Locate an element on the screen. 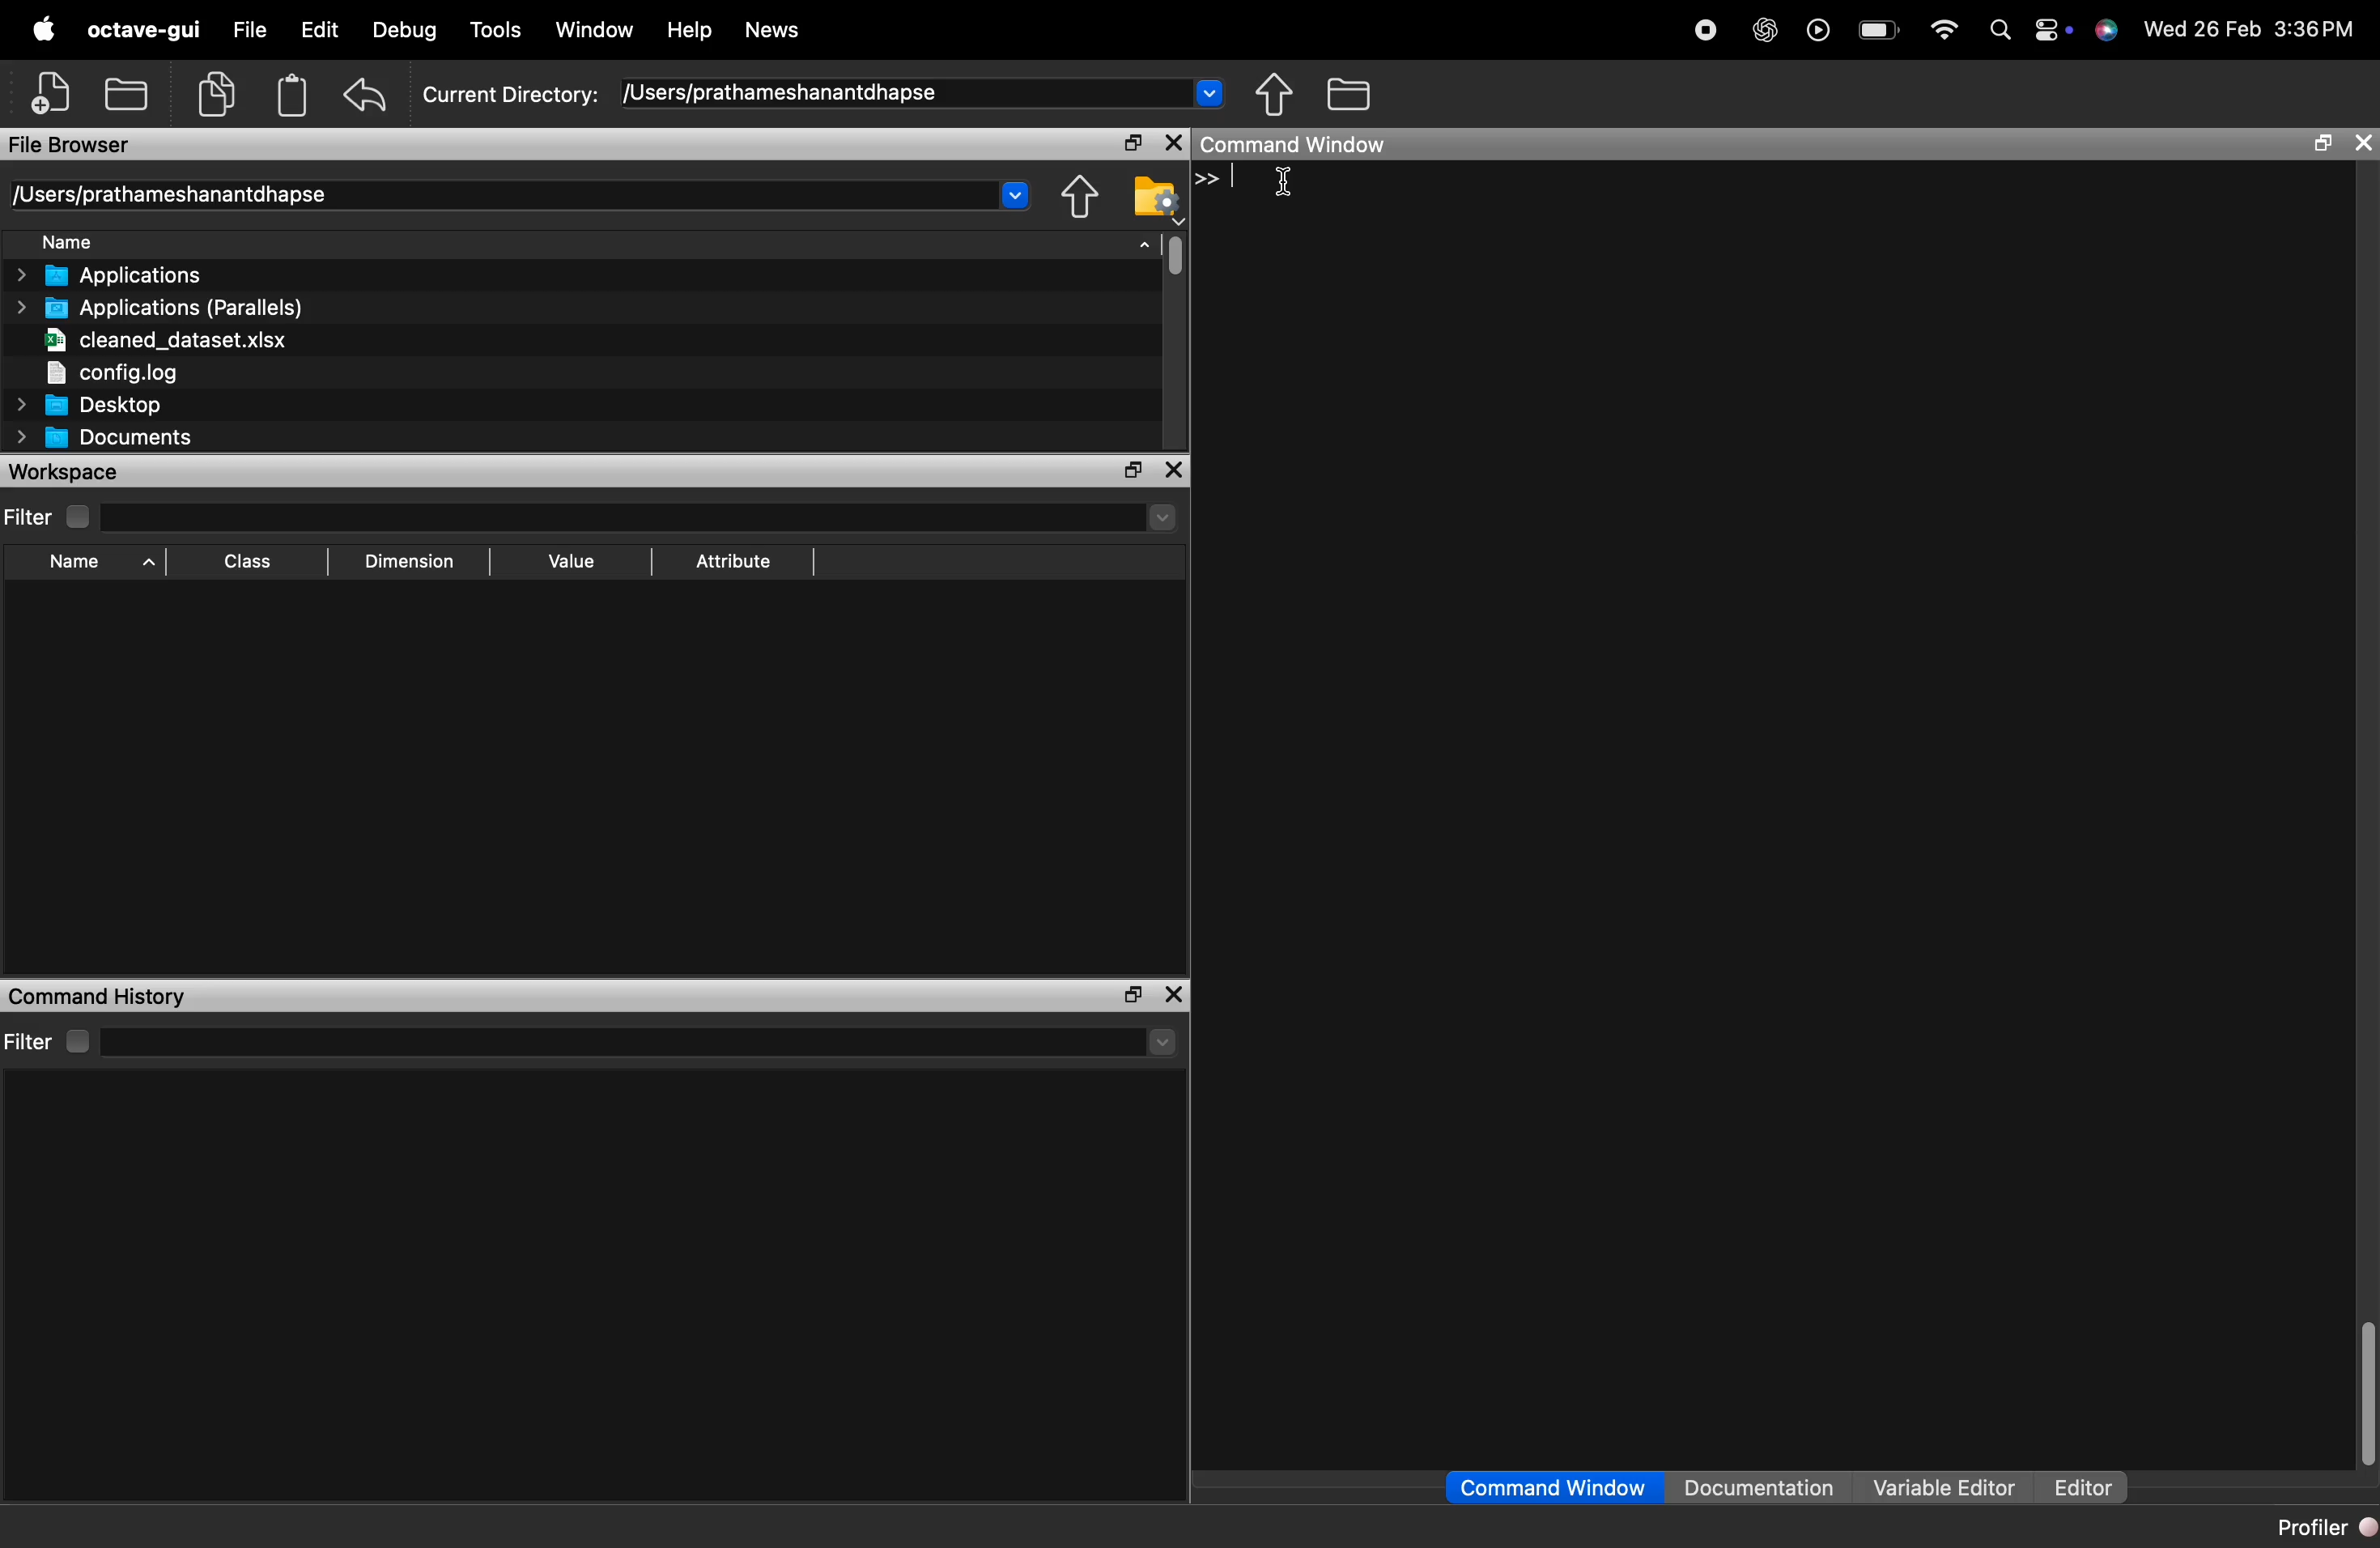 The width and height of the screenshot is (2380, 1548). Attribute is located at coordinates (732, 565).